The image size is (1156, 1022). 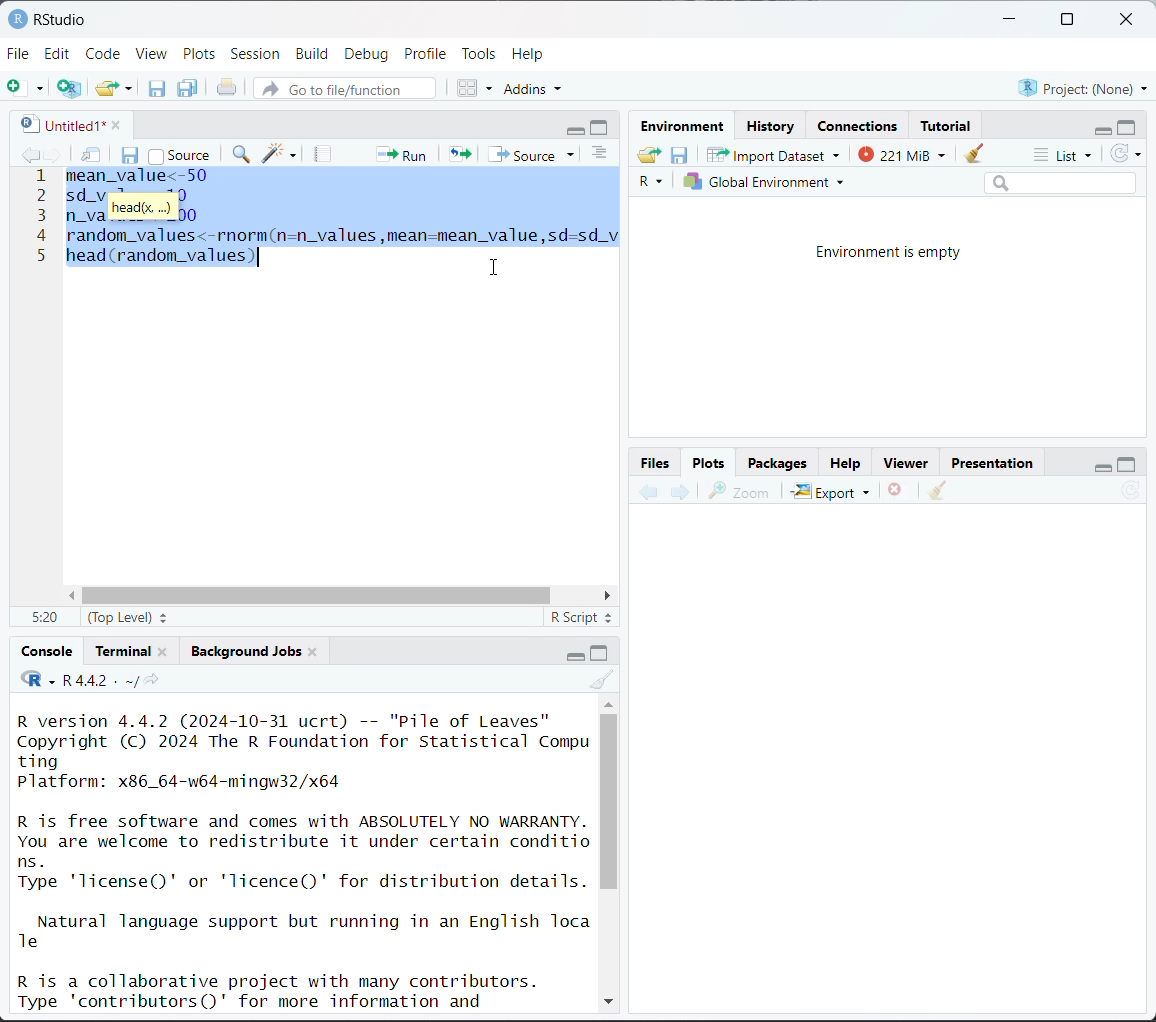 I want to click on go forward to next source location, so click(x=54, y=156).